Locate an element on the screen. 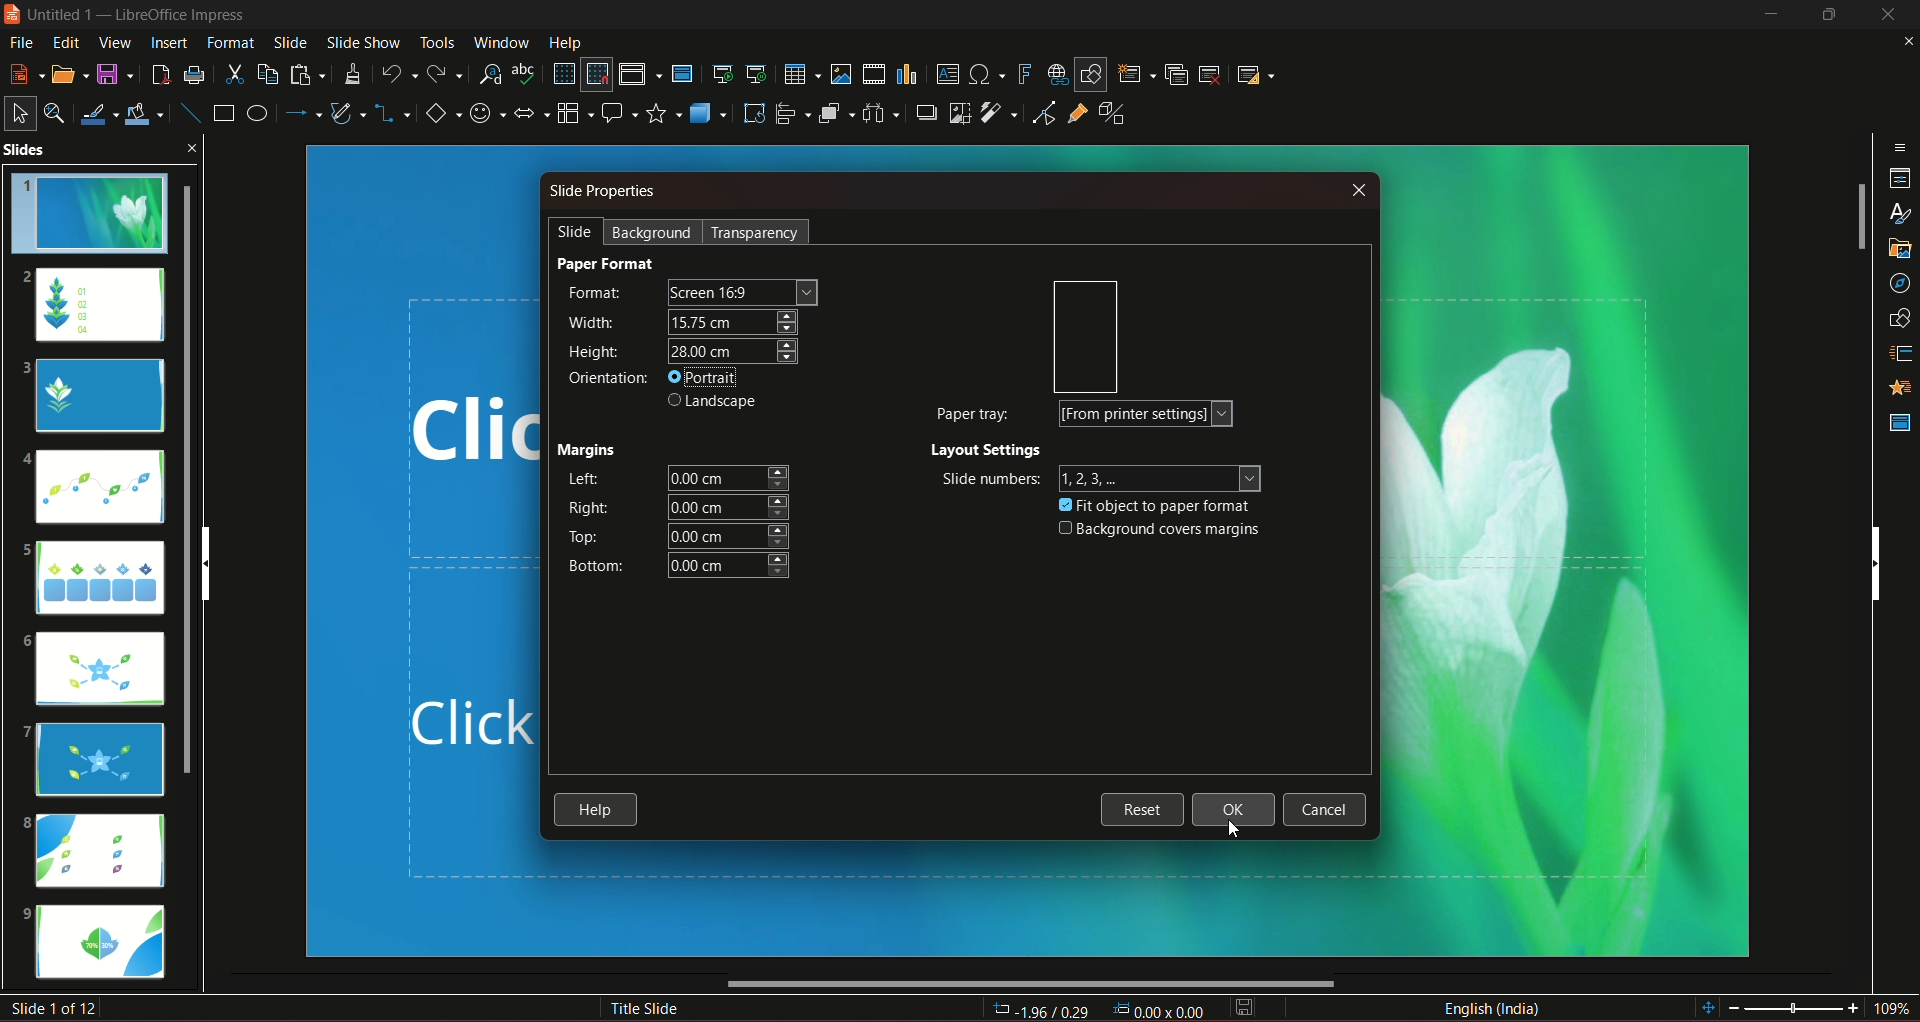 The image size is (1920, 1022). block arrows is located at coordinates (532, 114).